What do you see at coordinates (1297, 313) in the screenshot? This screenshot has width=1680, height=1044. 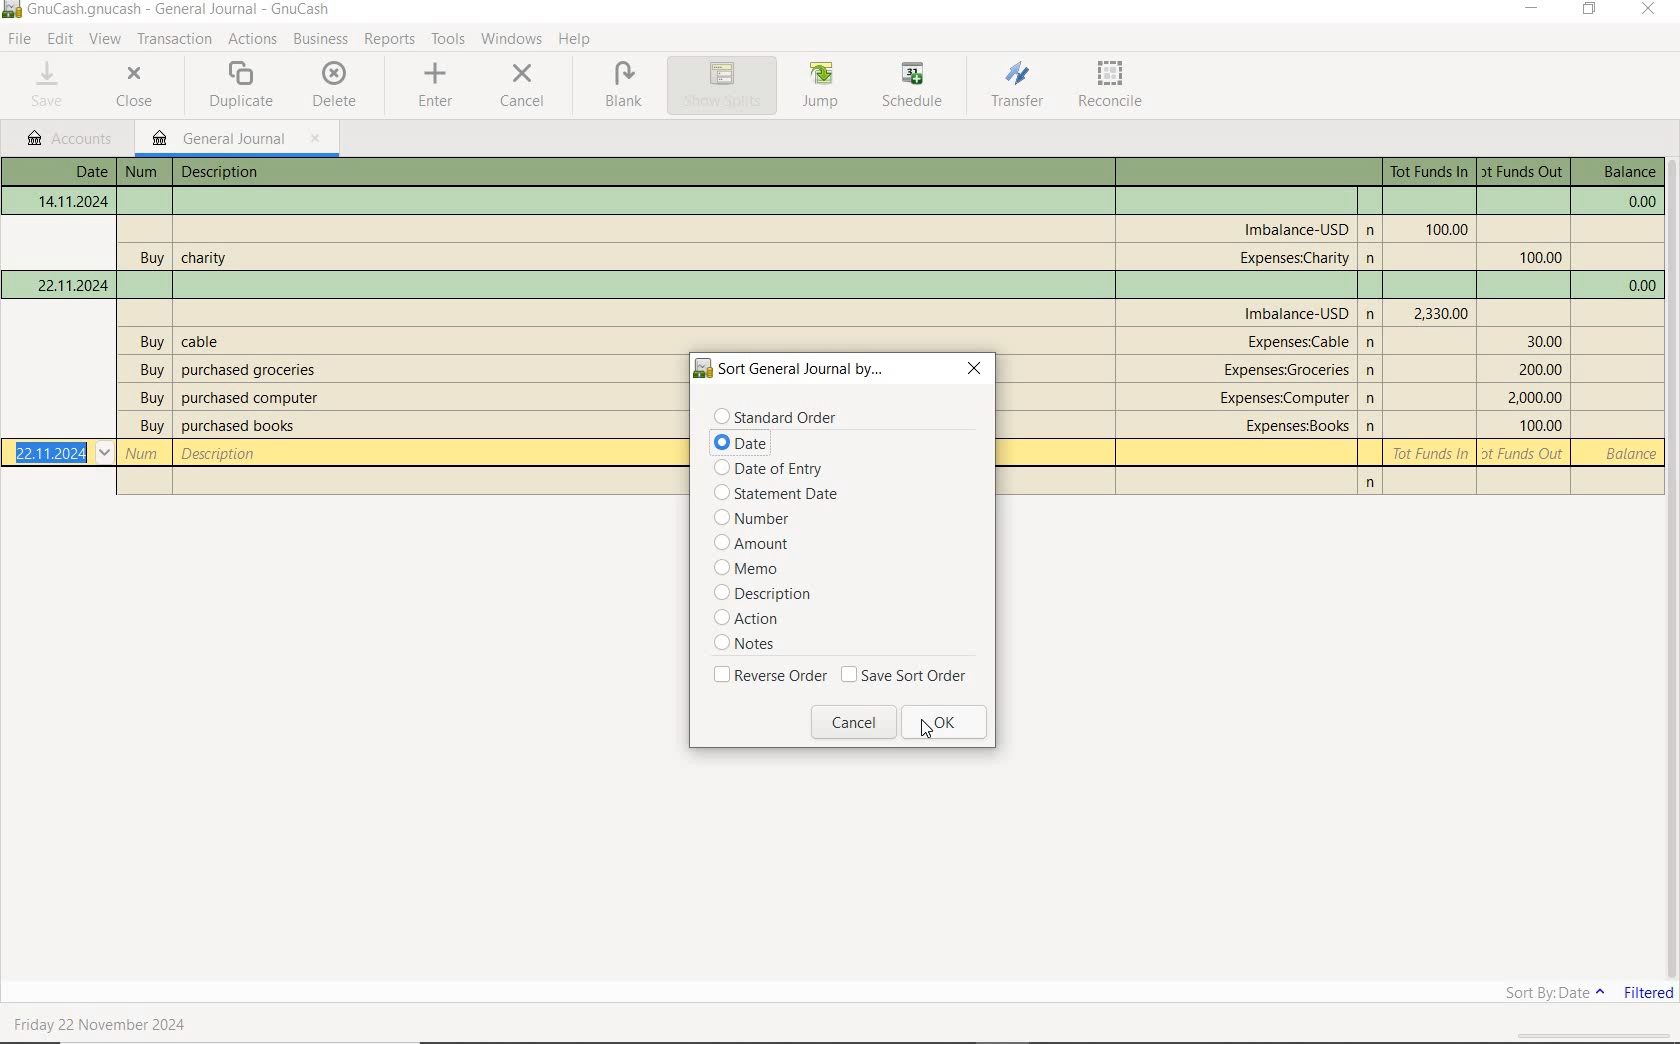 I see `account` at bounding box center [1297, 313].